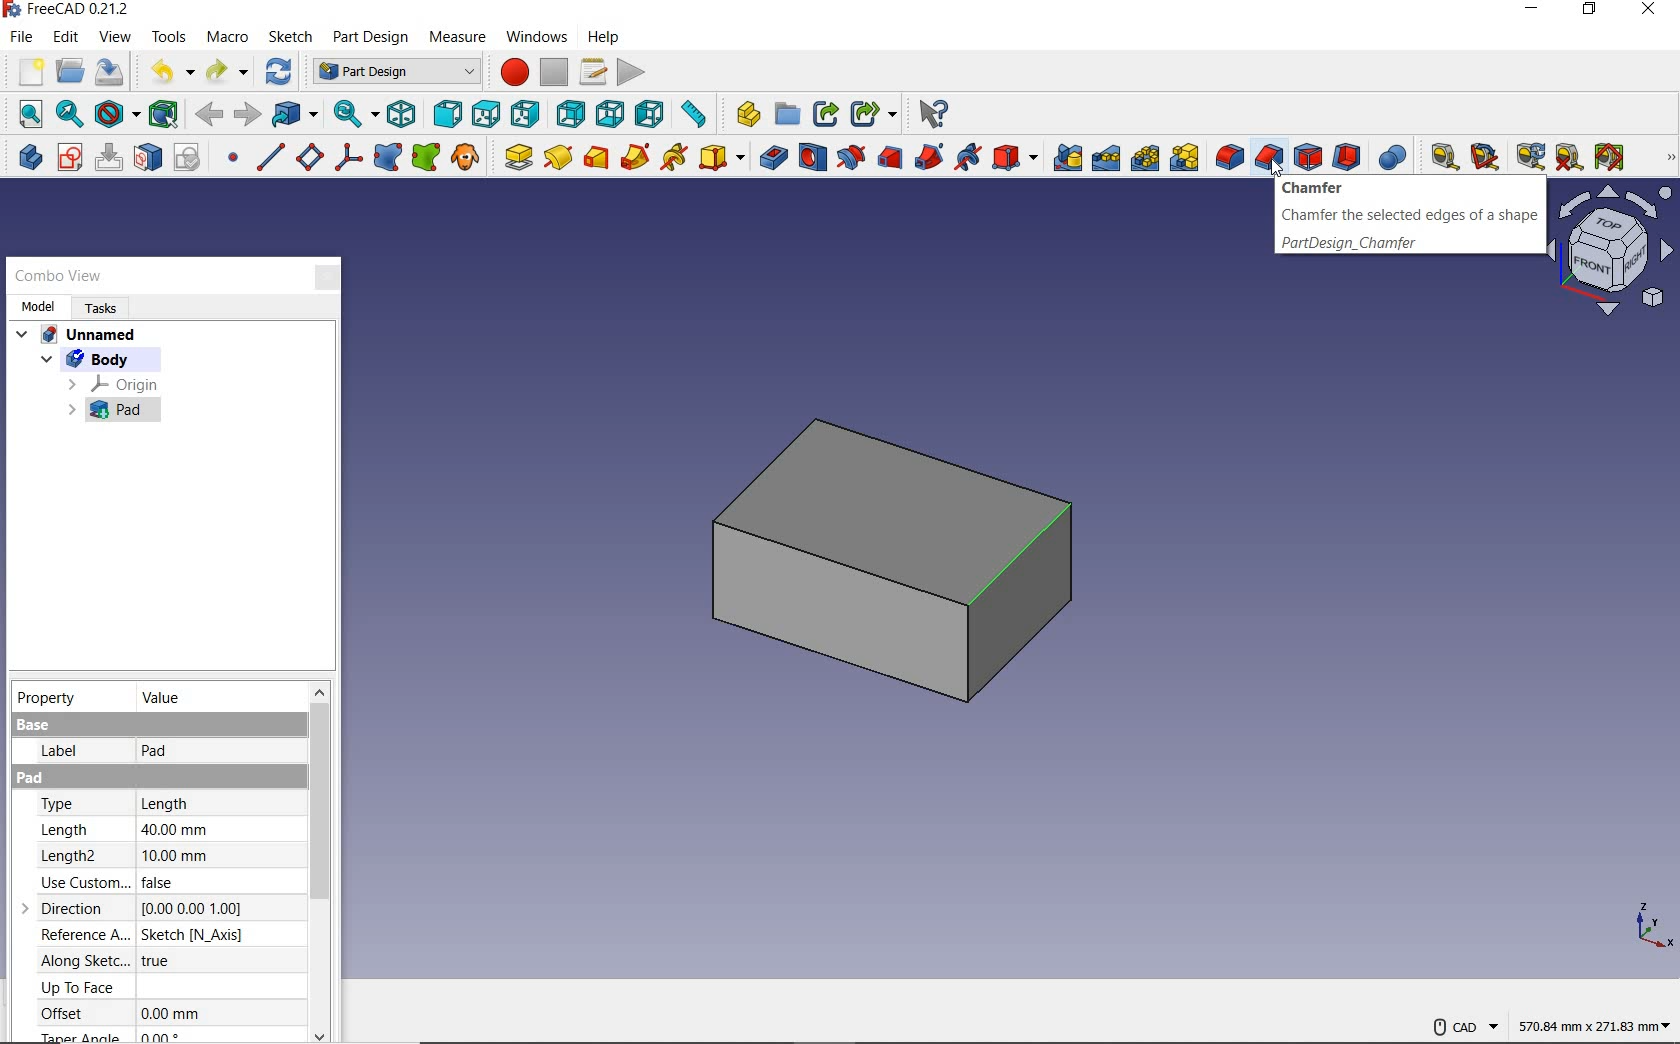 Image resolution: width=1680 pixels, height=1044 pixels. I want to click on base, so click(34, 726).